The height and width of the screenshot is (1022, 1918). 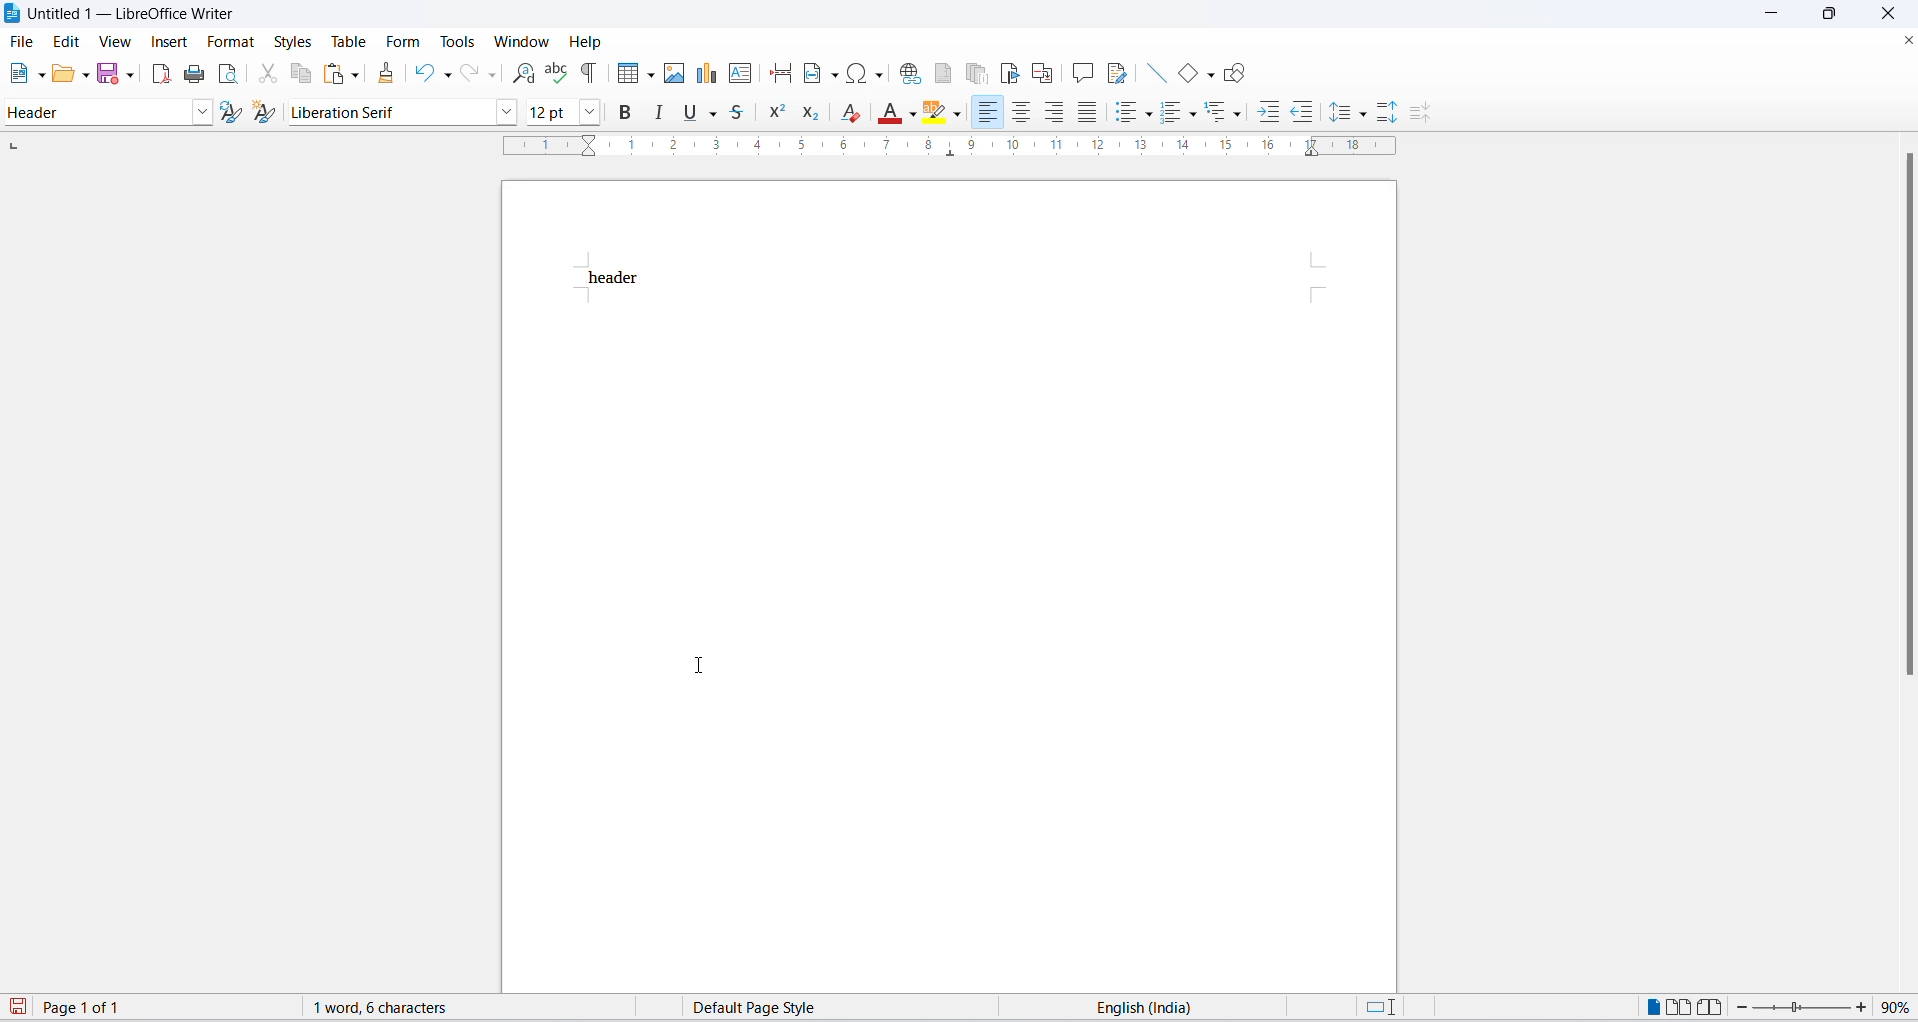 What do you see at coordinates (517, 42) in the screenshot?
I see `window` at bounding box center [517, 42].